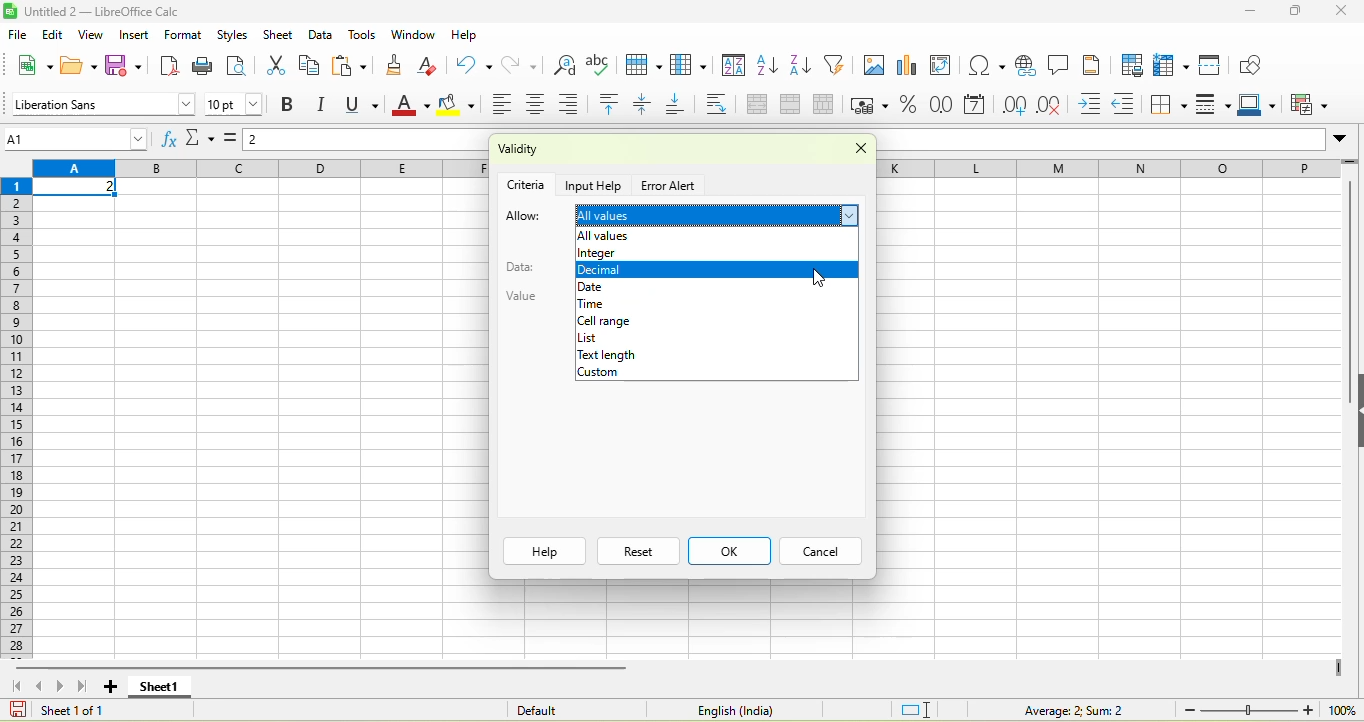 The width and height of the screenshot is (1364, 722). What do you see at coordinates (1261, 106) in the screenshot?
I see `border color` at bounding box center [1261, 106].